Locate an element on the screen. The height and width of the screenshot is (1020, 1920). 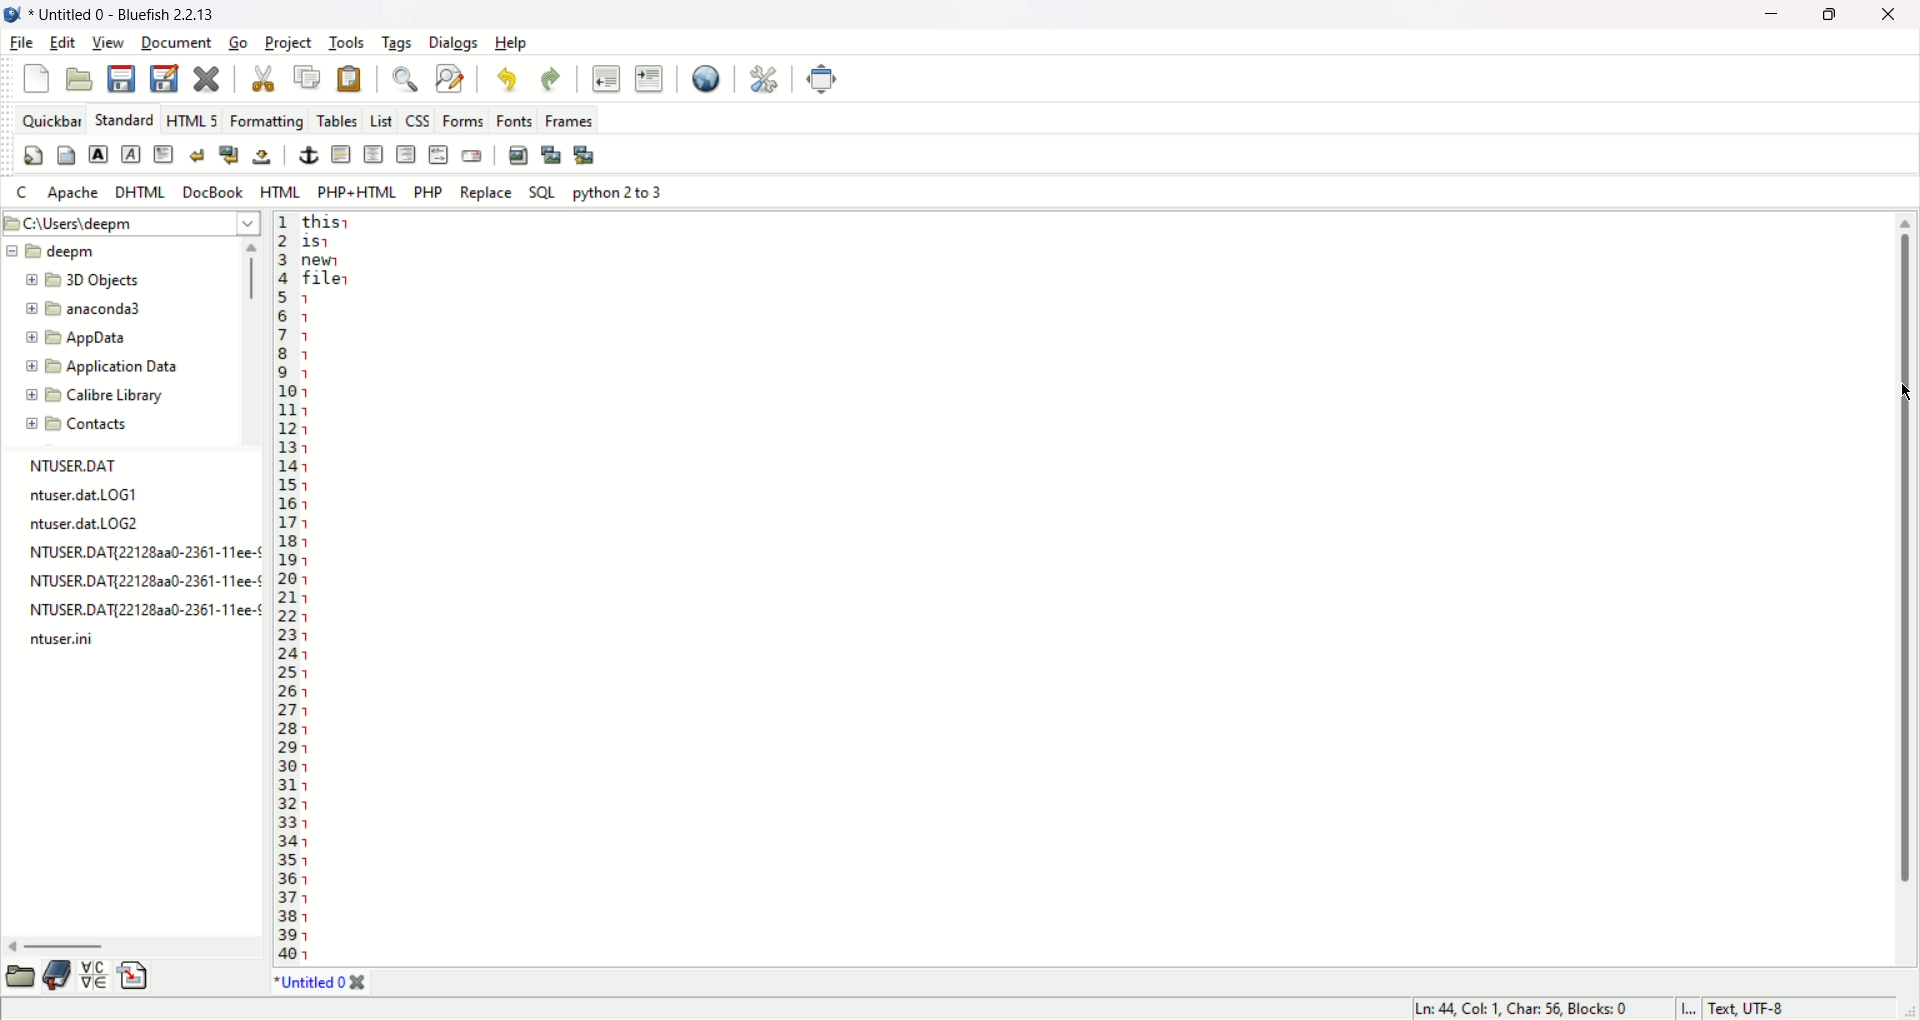
frames is located at coordinates (567, 120).